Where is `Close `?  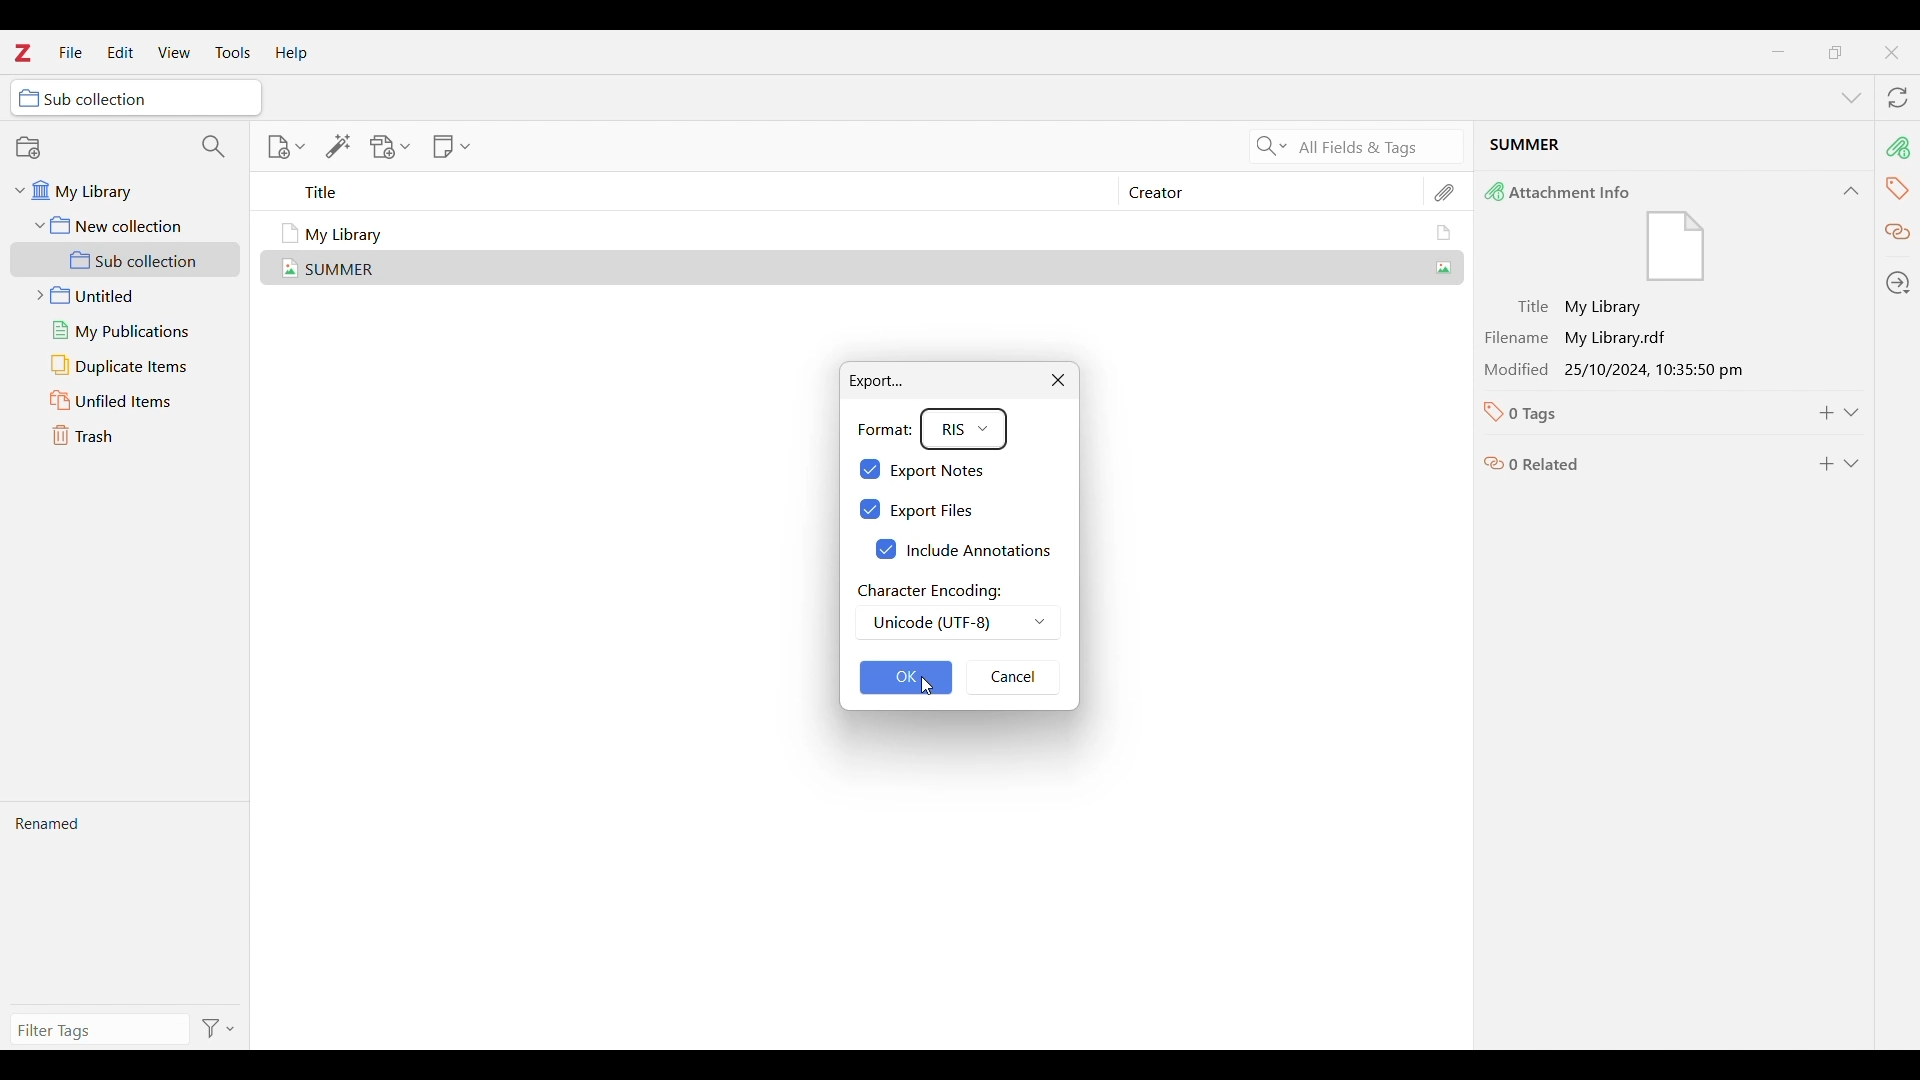
Close  is located at coordinates (1892, 53).